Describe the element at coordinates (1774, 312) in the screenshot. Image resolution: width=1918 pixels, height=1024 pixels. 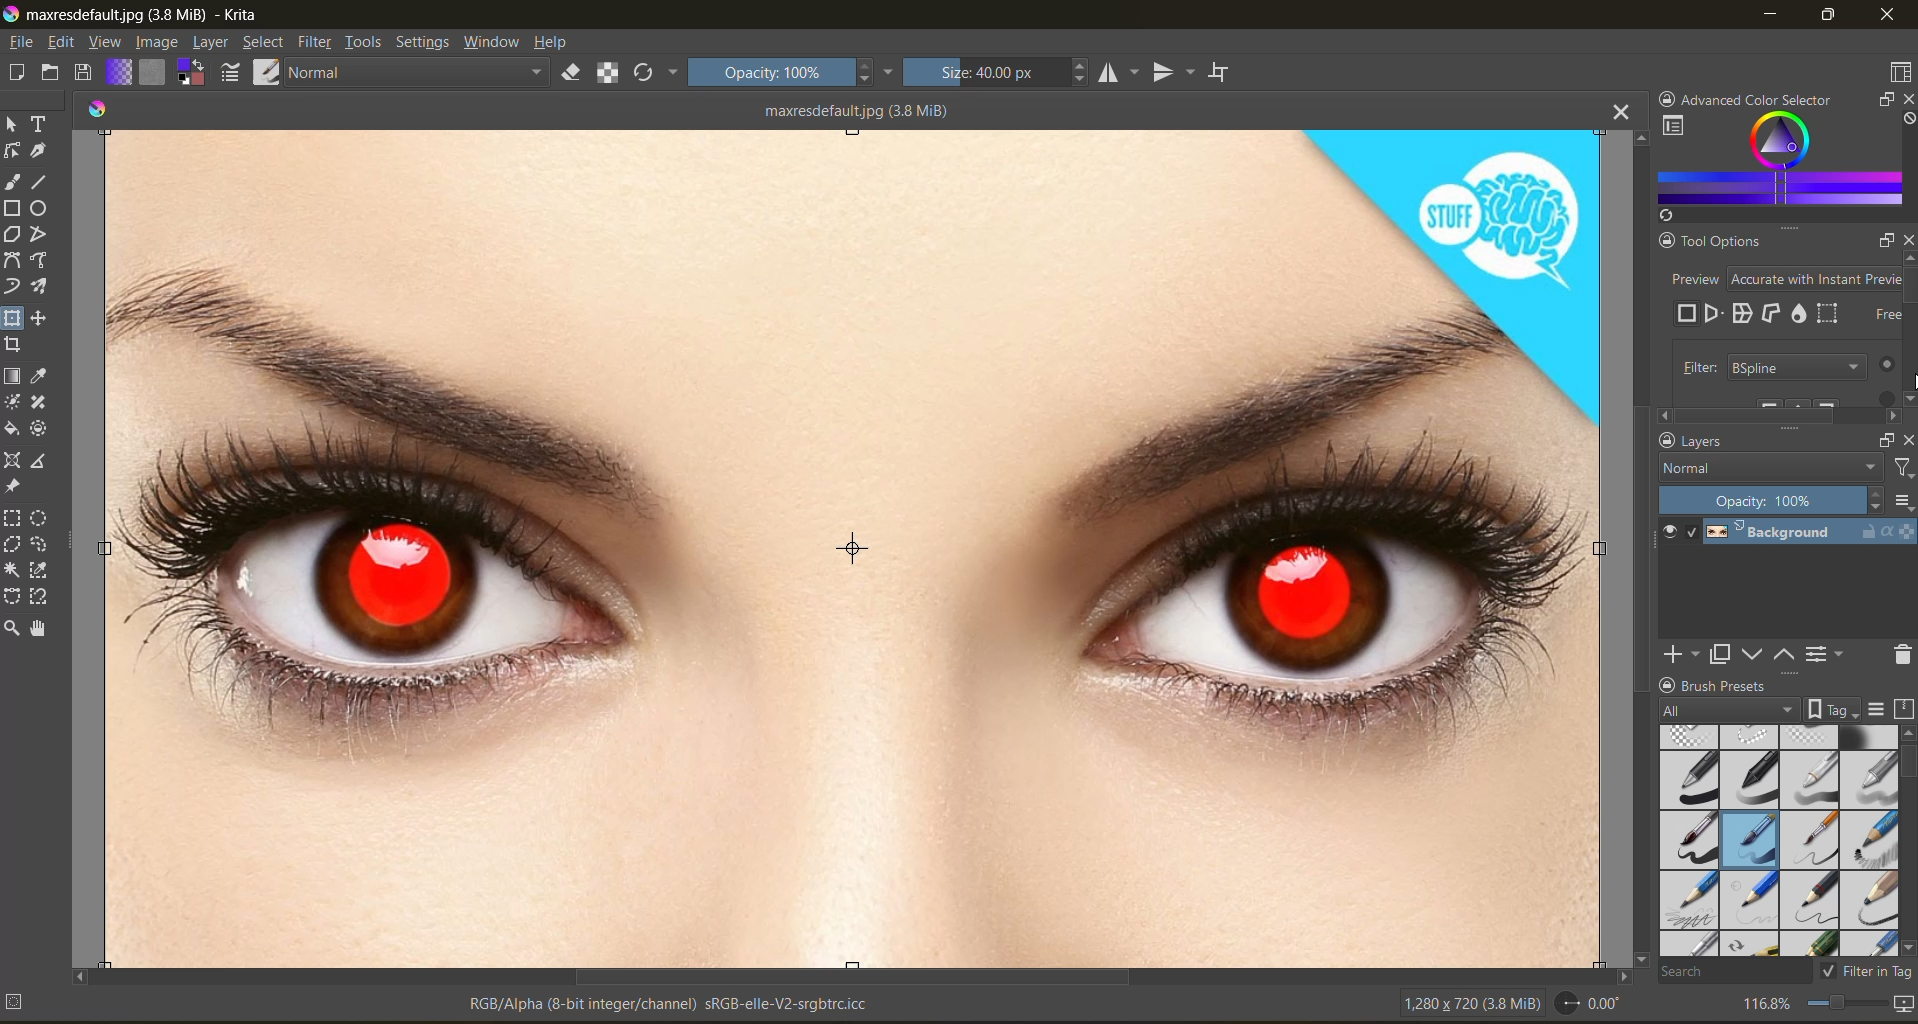
I see `cage` at that location.